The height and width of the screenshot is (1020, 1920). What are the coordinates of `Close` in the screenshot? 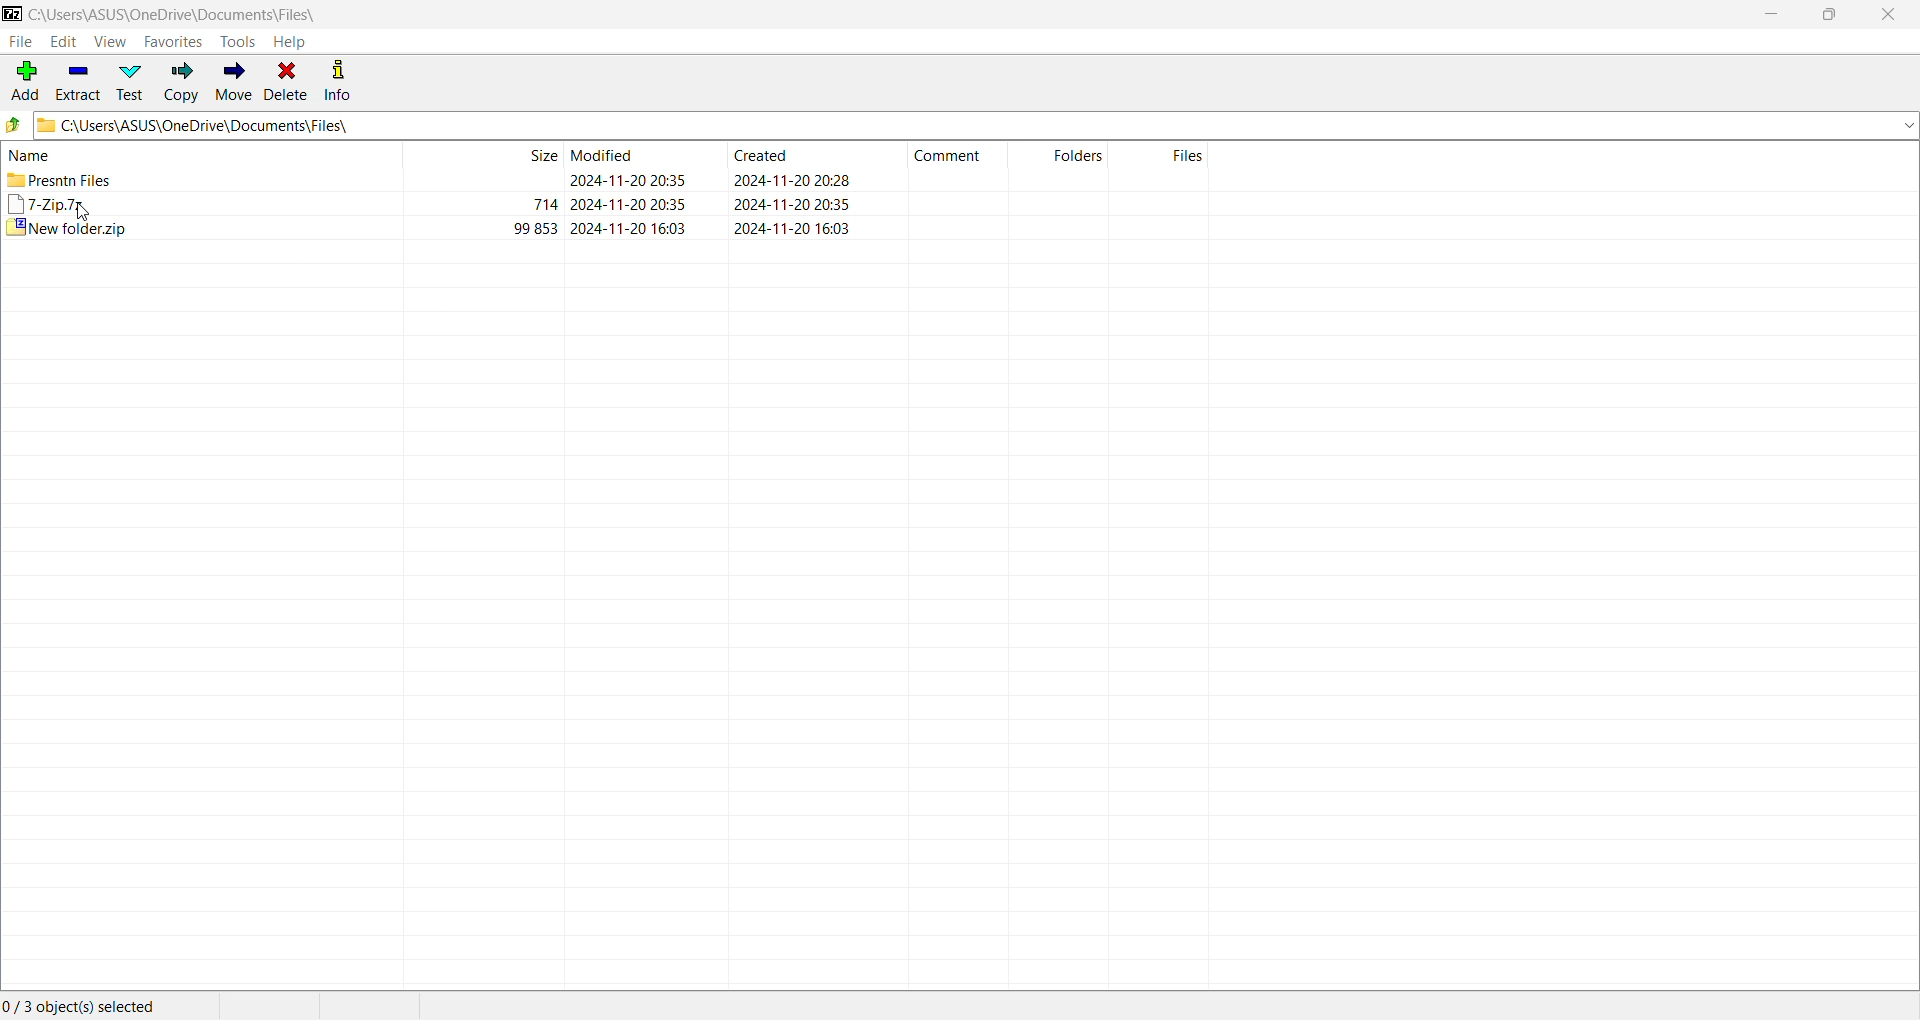 It's located at (1891, 15).